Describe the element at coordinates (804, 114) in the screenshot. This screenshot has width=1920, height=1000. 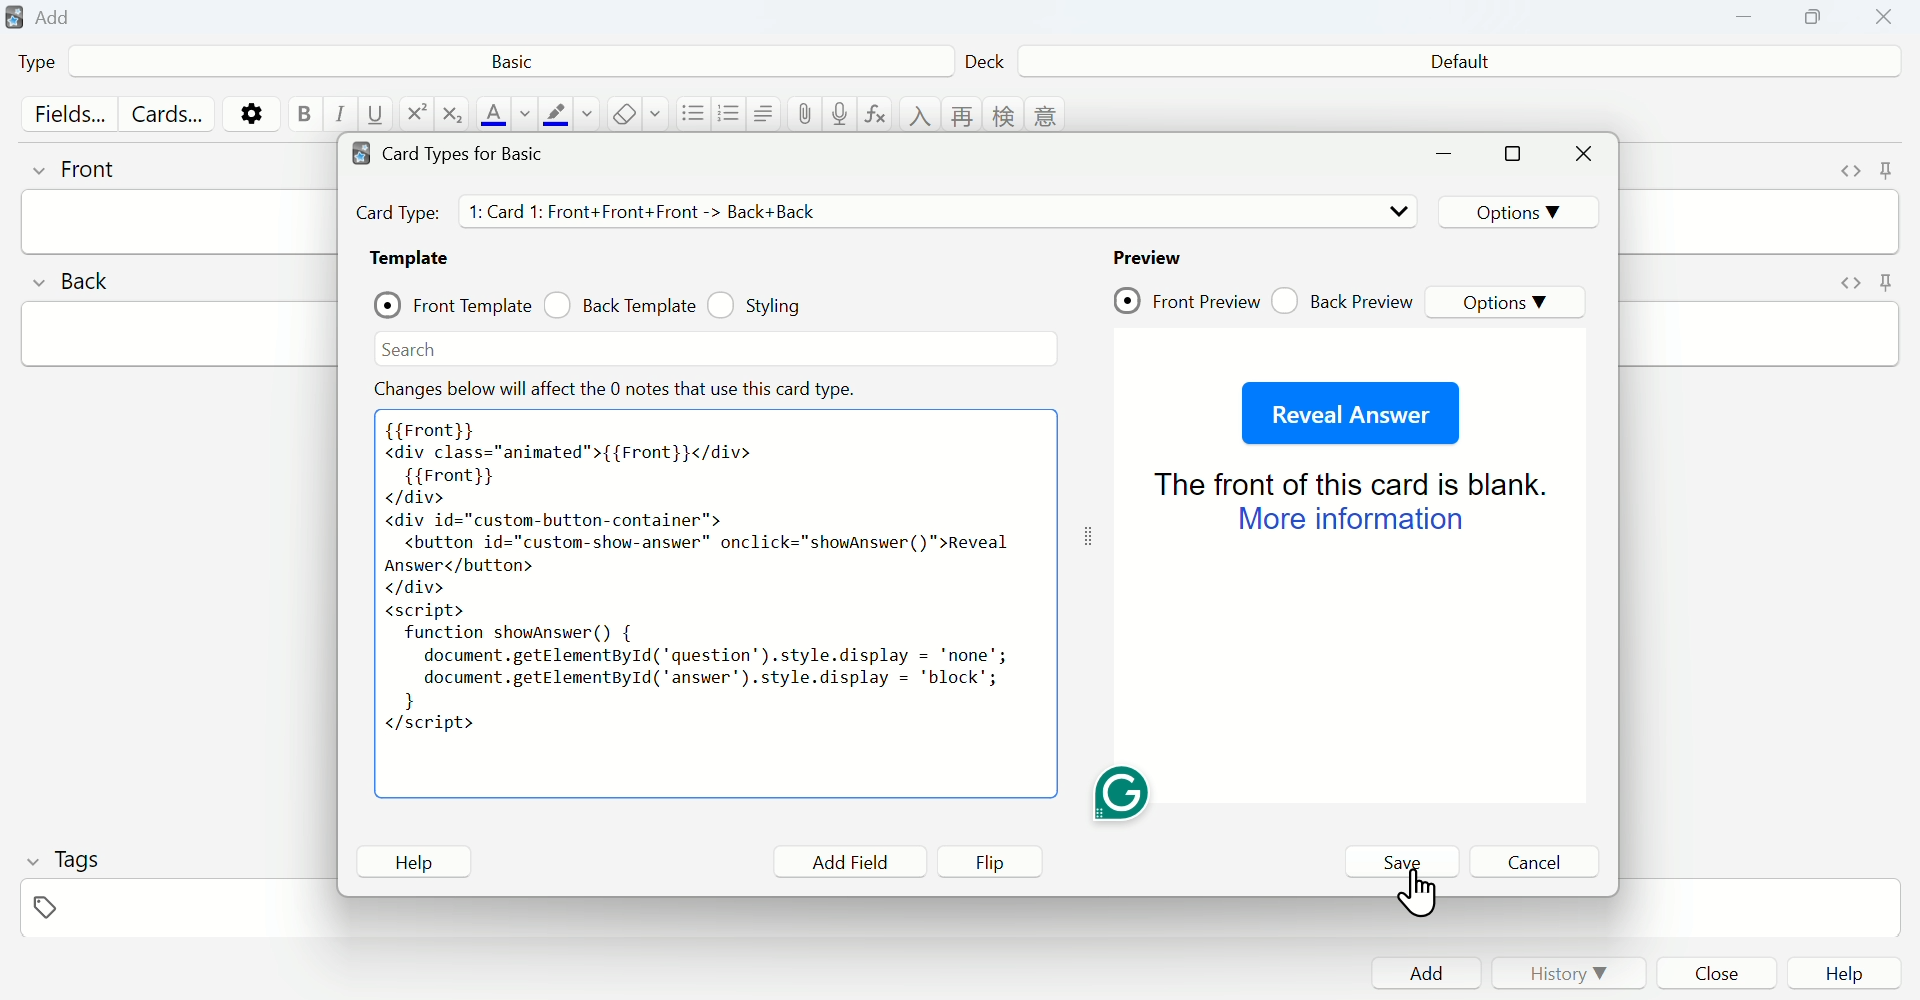
I see `attach pictures/audio/video` at that location.